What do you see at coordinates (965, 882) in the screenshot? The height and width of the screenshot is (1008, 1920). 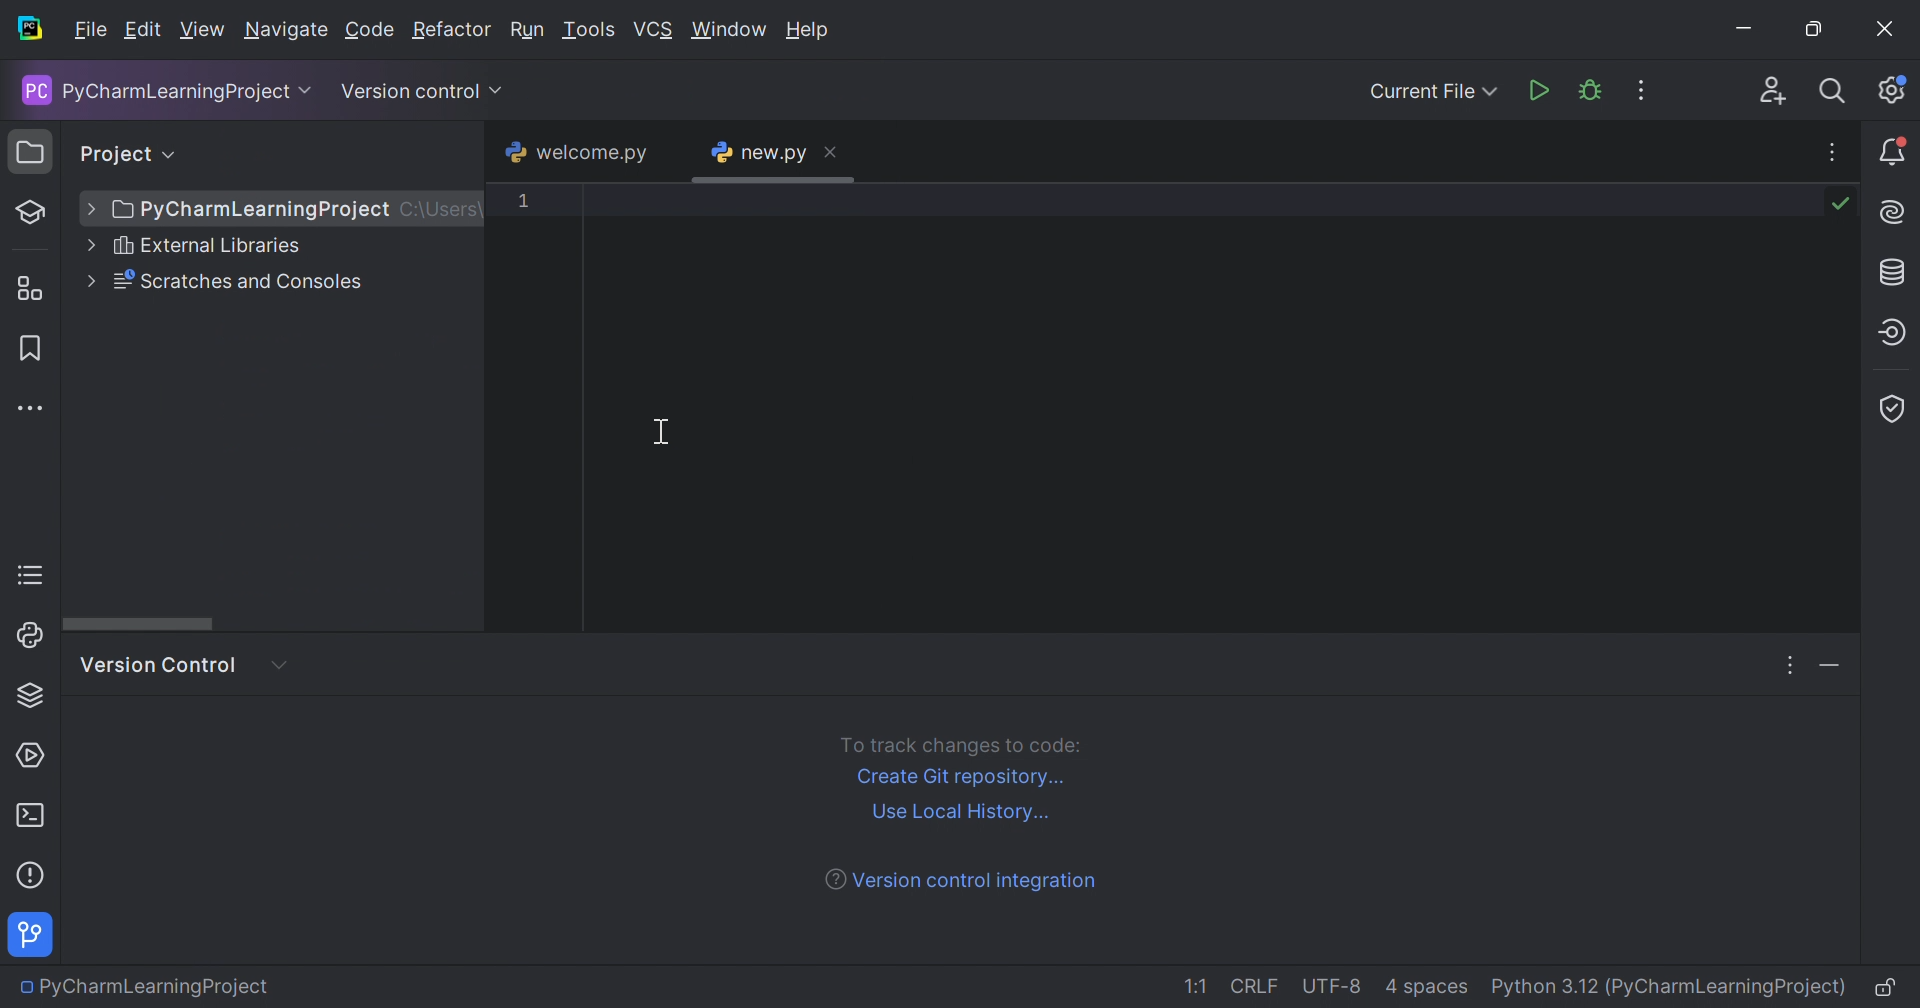 I see `Version control integration` at bounding box center [965, 882].